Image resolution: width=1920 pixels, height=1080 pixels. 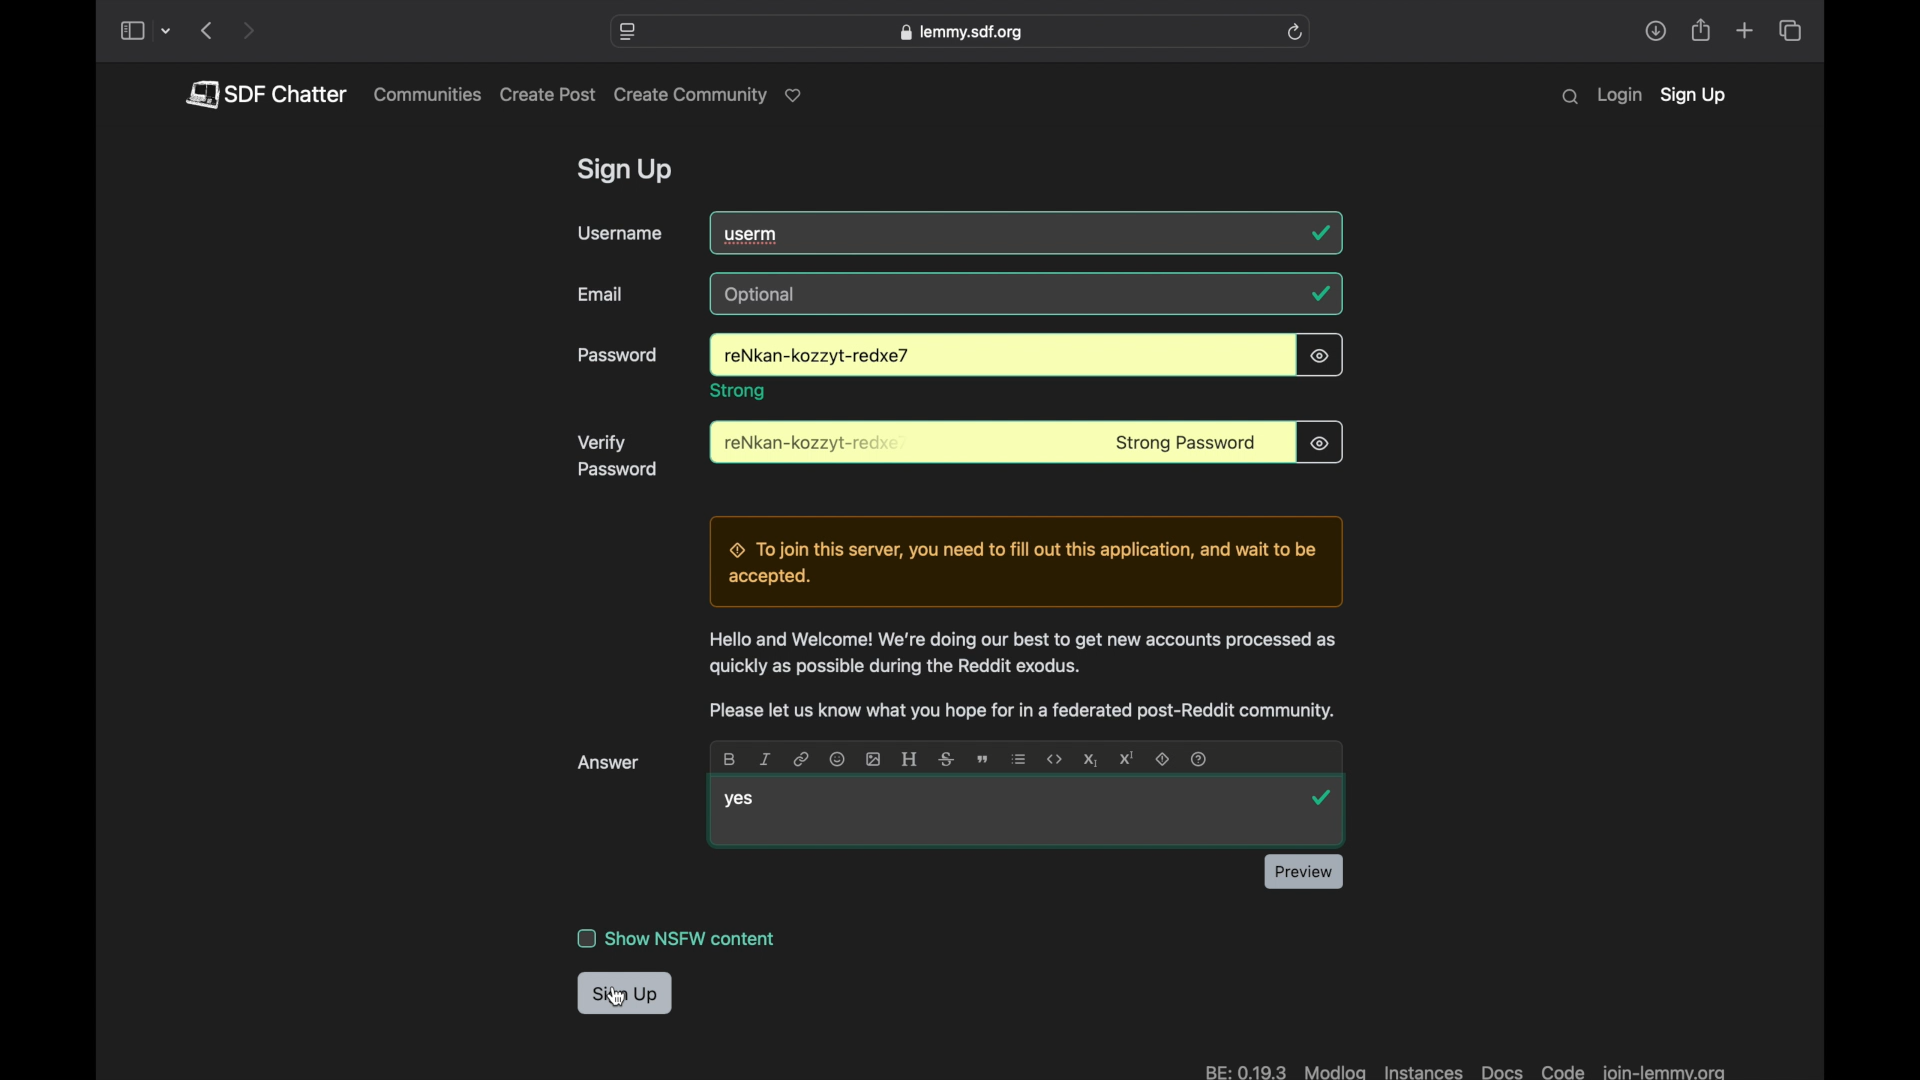 What do you see at coordinates (131, 32) in the screenshot?
I see `show sidebar` at bounding box center [131, 32].